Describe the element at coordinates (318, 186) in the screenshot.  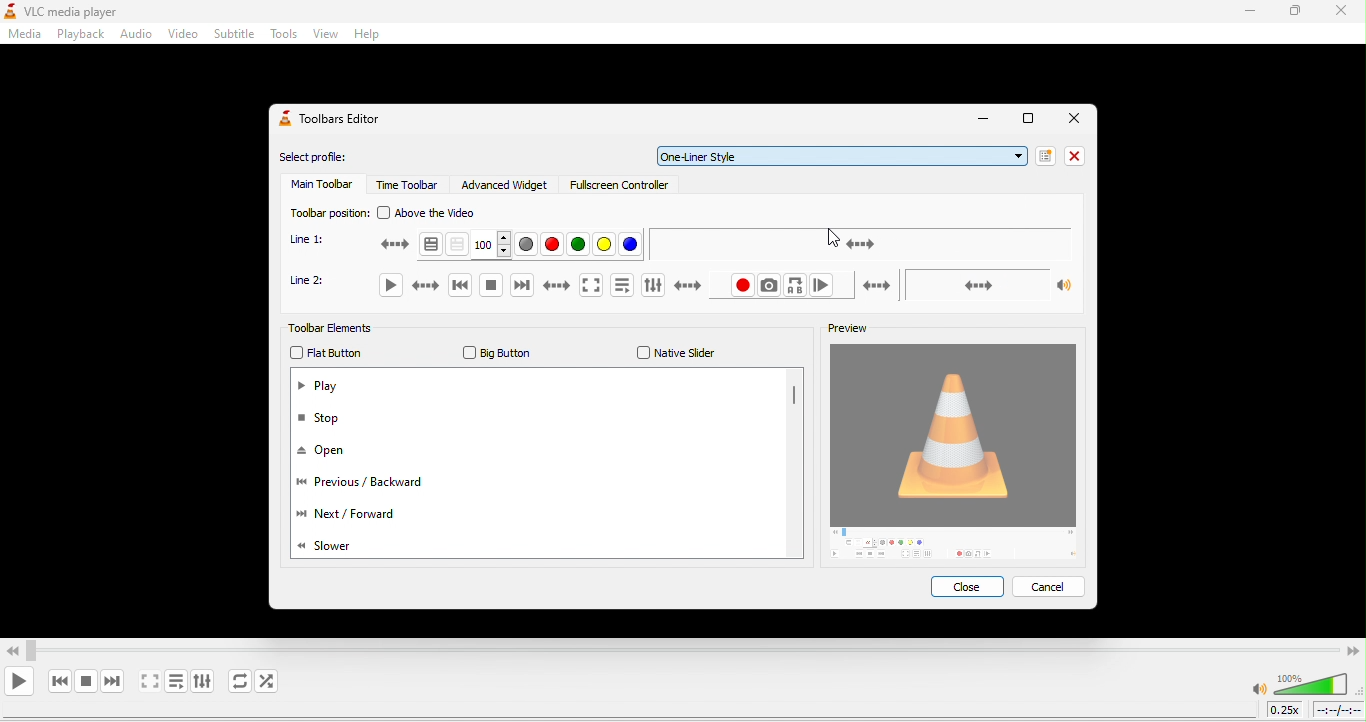
I see `main toolbar` at that location.